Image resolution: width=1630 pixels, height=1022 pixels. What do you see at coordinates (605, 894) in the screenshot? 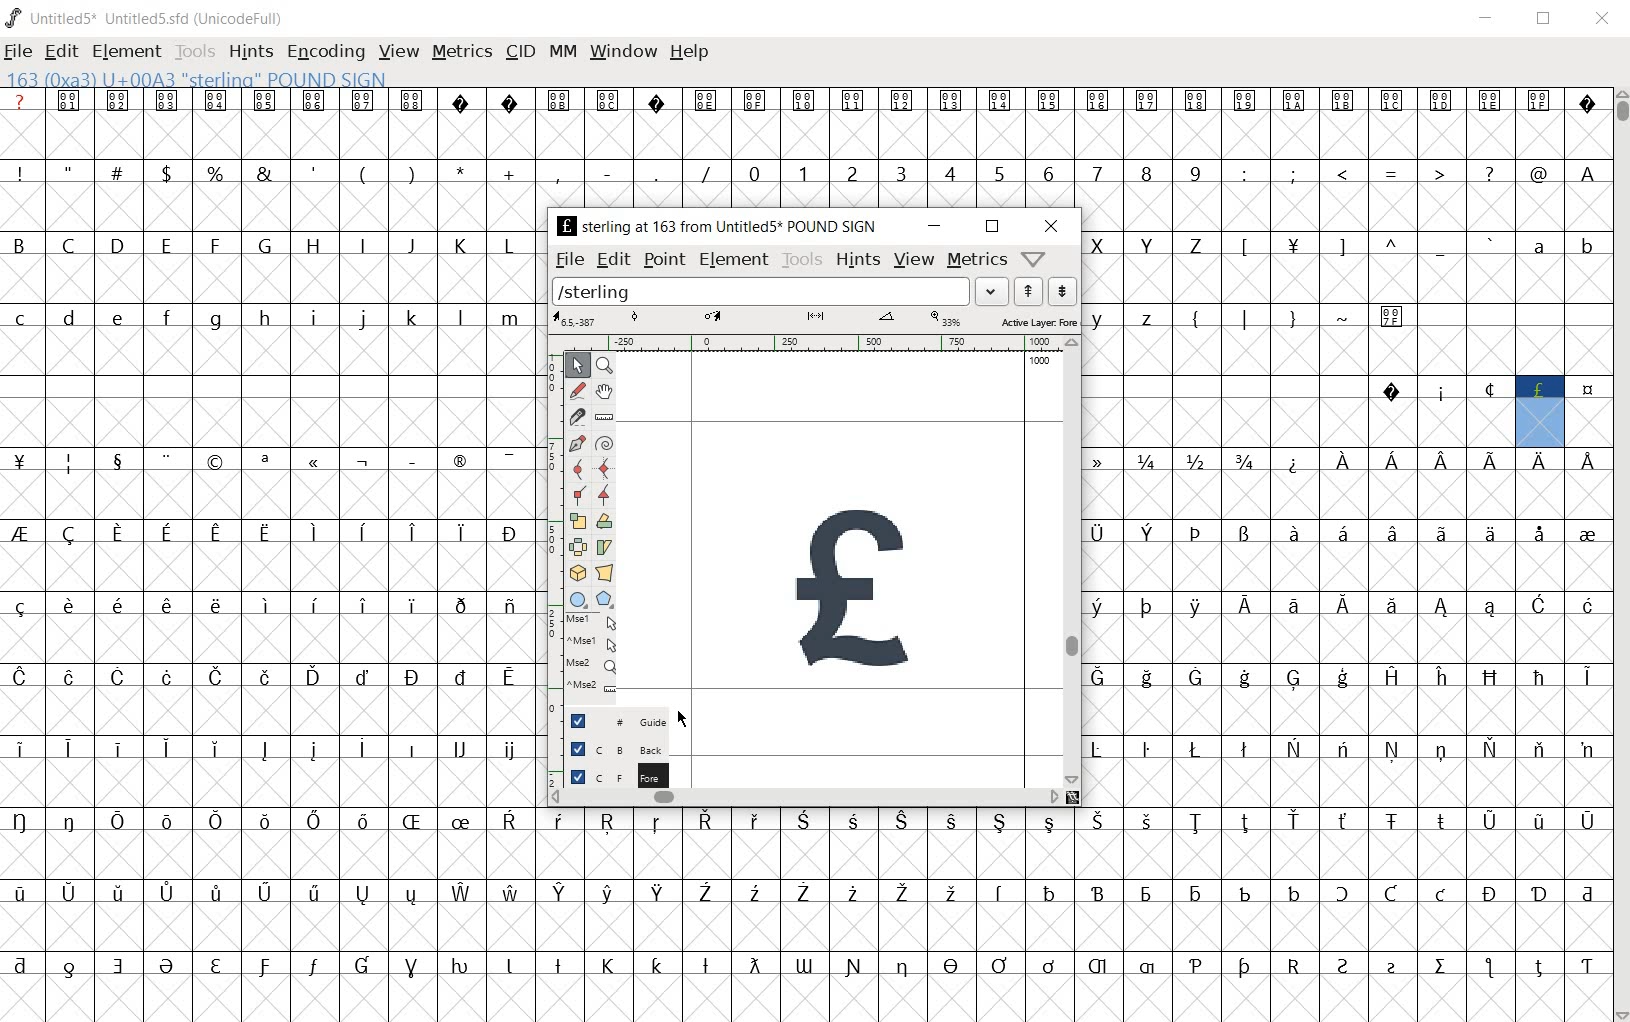
I see `Symbol` at bounding box center [605, 894].